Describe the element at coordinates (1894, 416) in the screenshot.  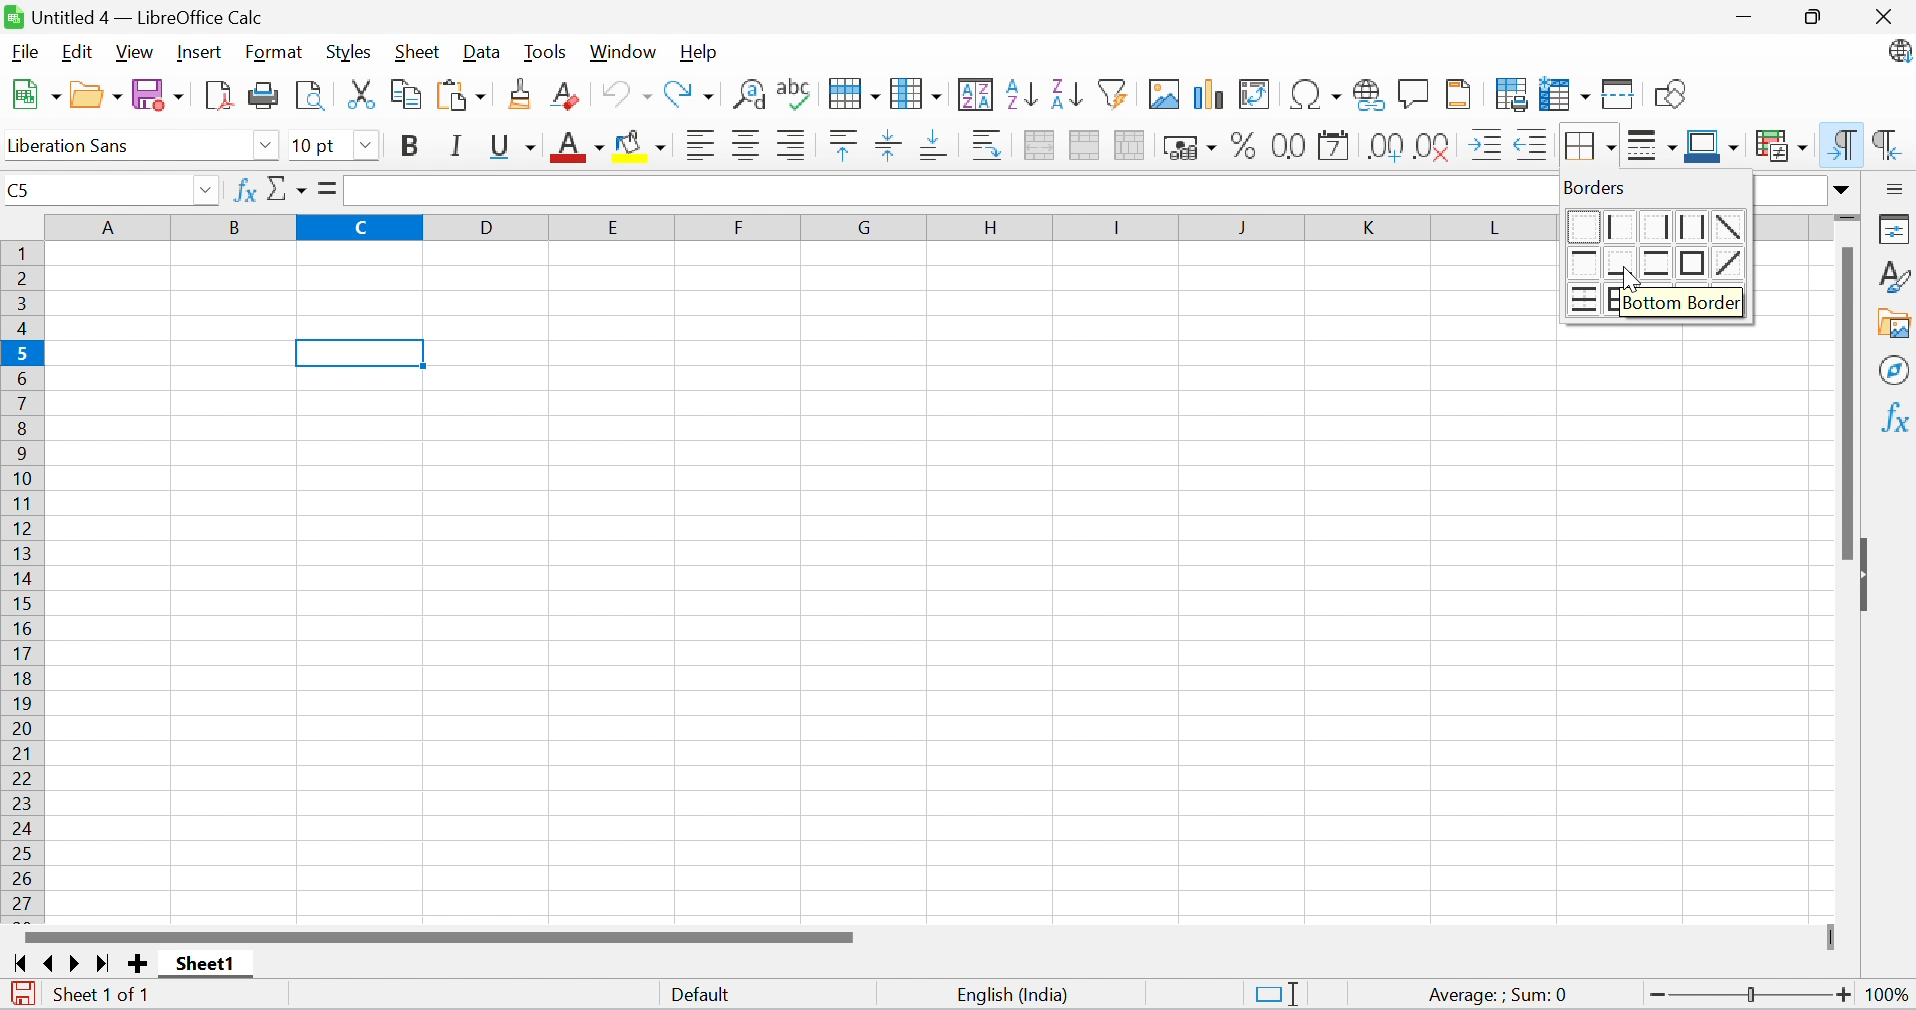
I see `Functions` at that location.